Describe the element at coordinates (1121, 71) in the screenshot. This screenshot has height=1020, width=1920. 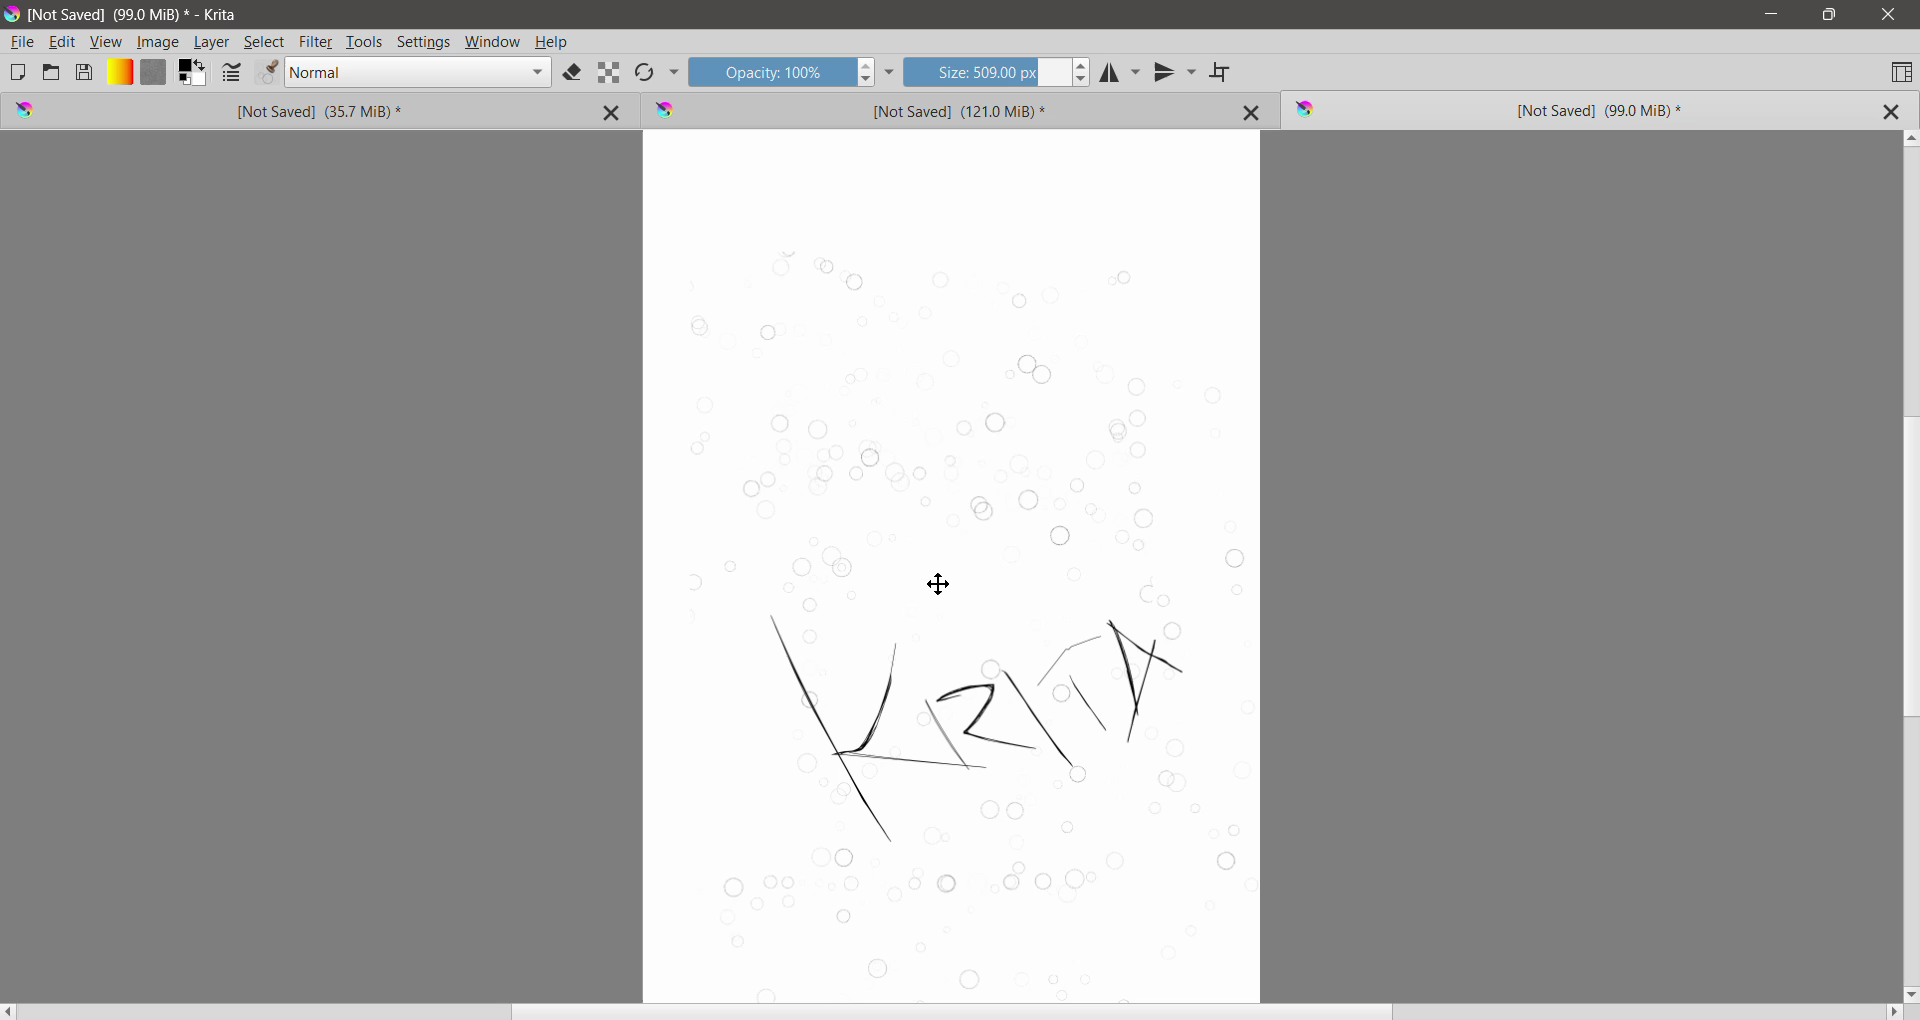
I see `Horizontal Mirror Tool` at that location.